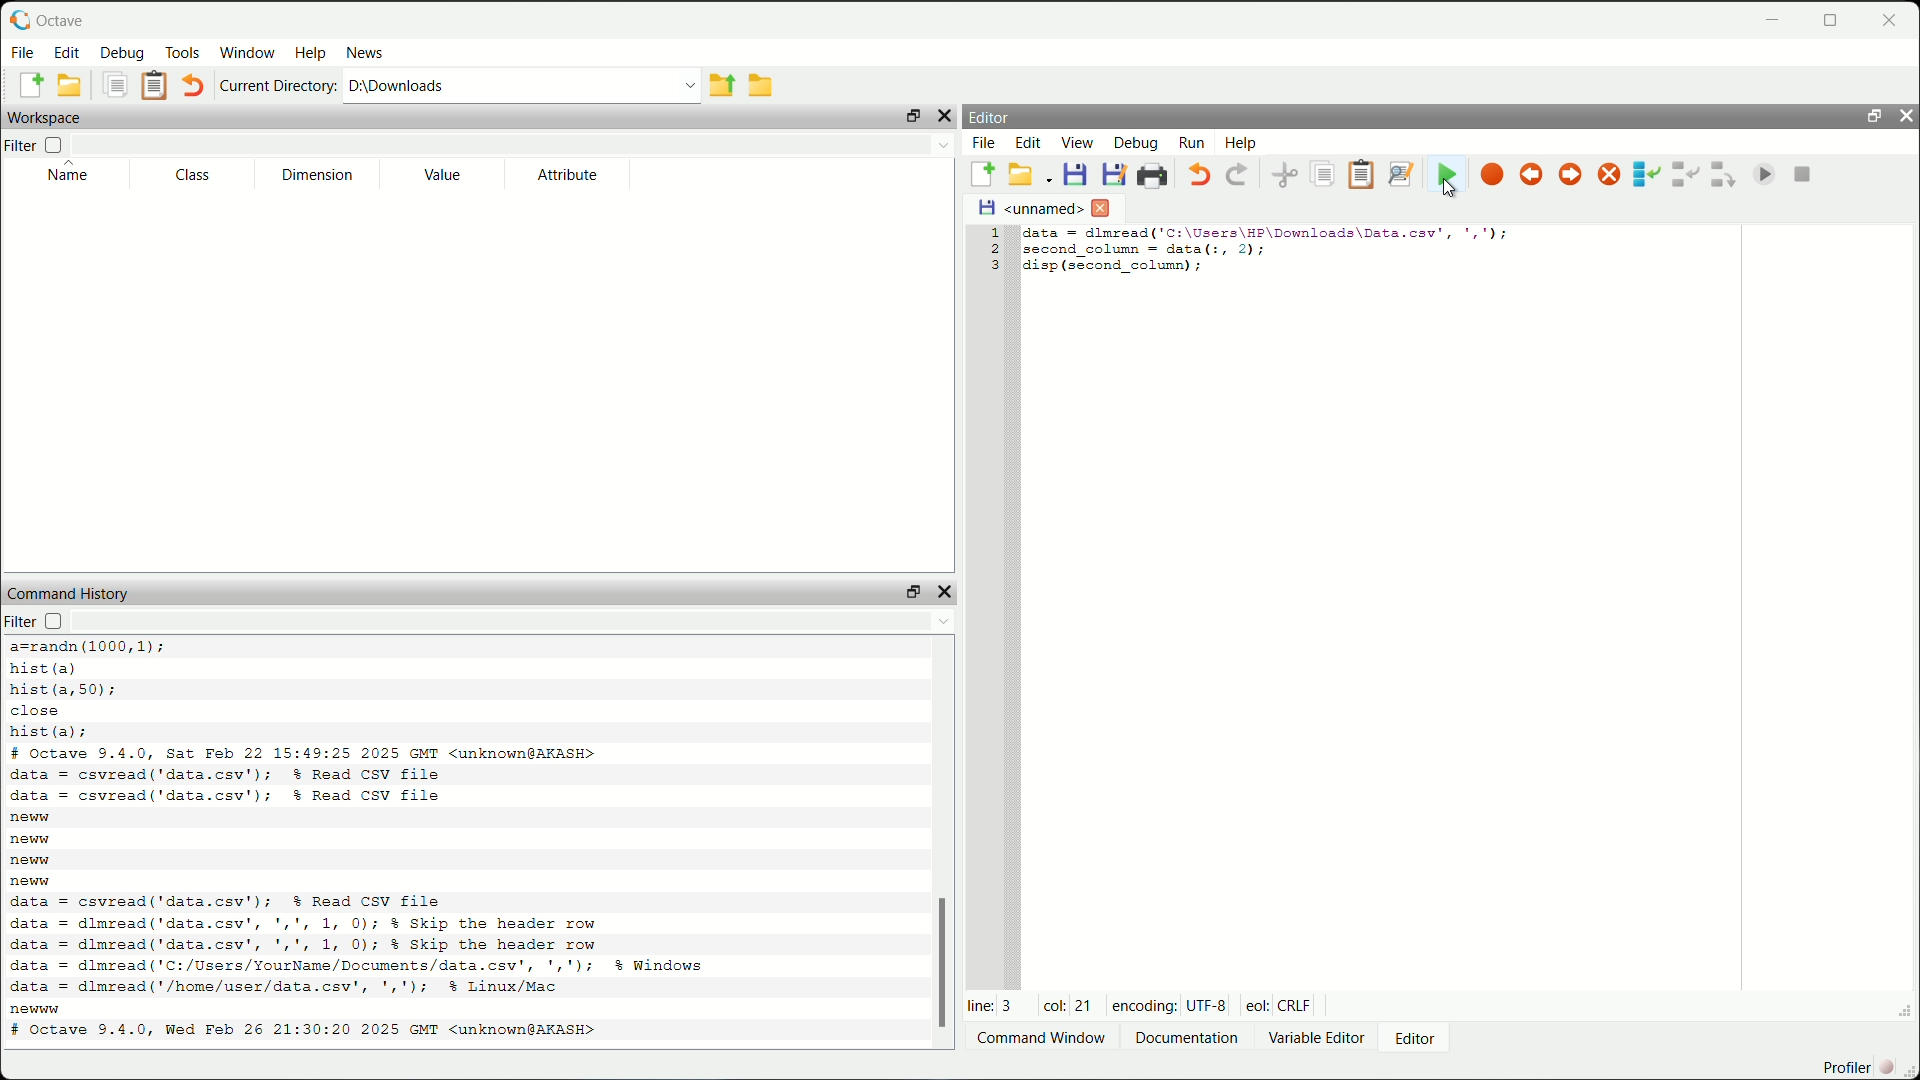 The width and height of the screenshot is (1920, 1080). I want to click on hide widget, so click(946, 114).